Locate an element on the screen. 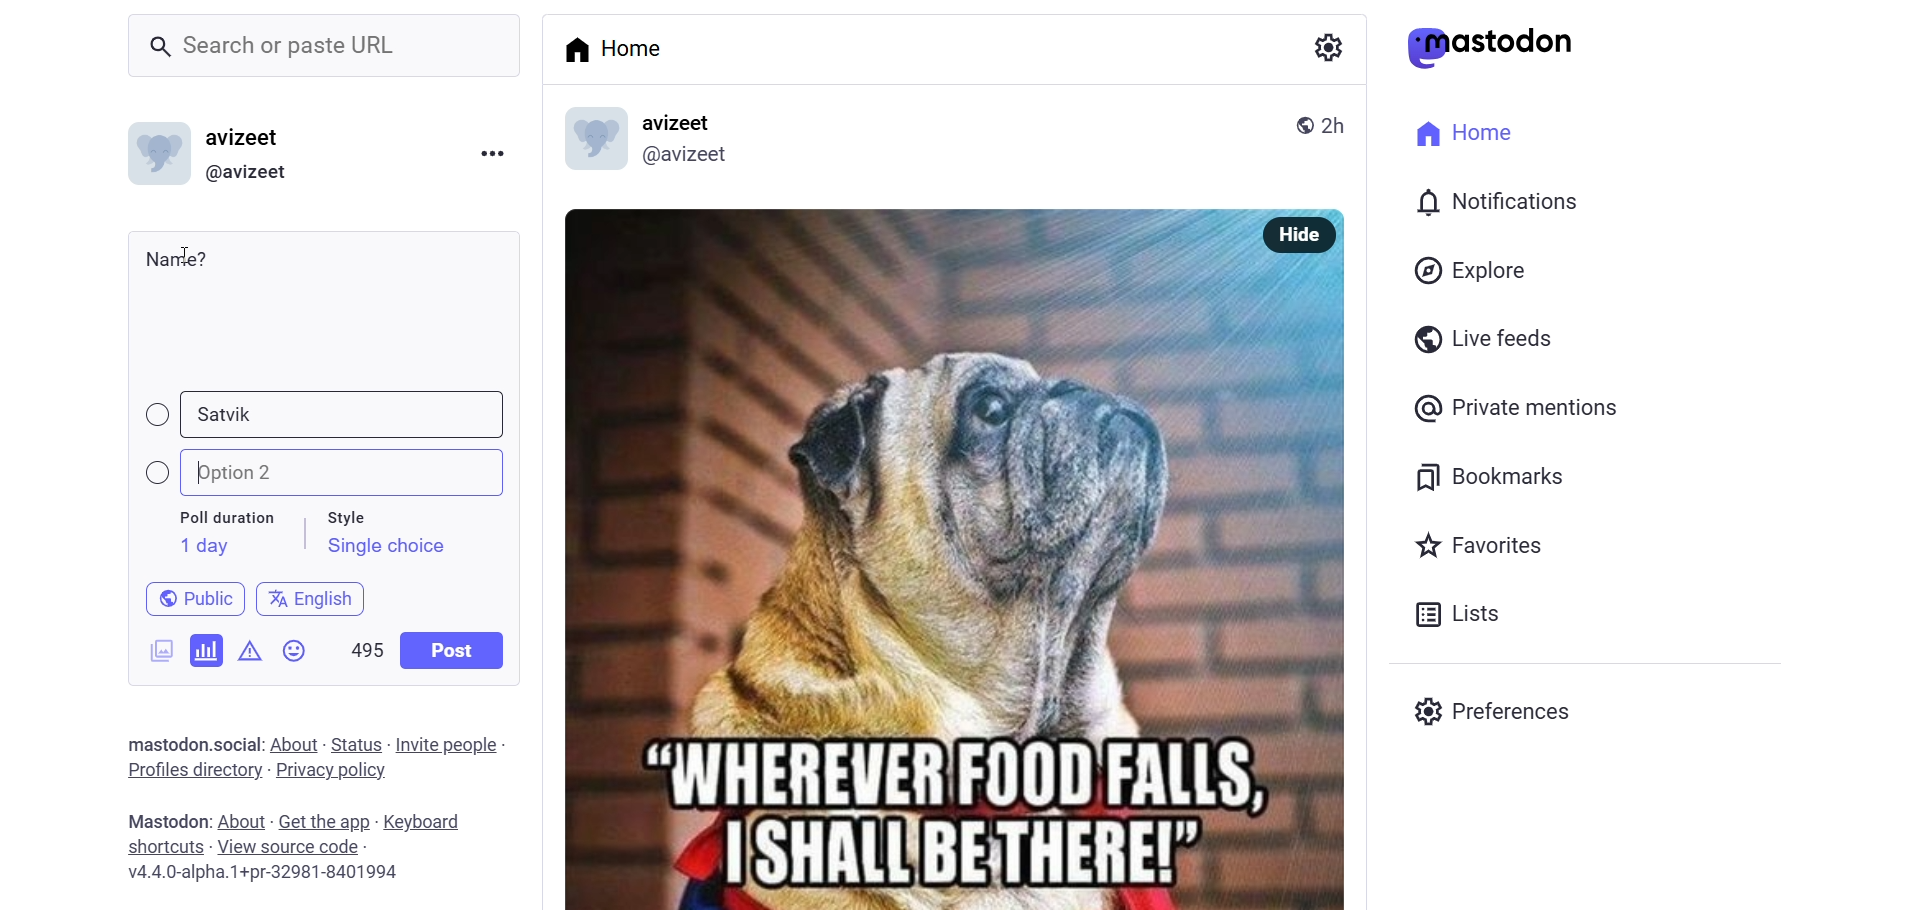 The width and height of the screenshot is (1908, 910). satvik is located at coordinates (229, 416).